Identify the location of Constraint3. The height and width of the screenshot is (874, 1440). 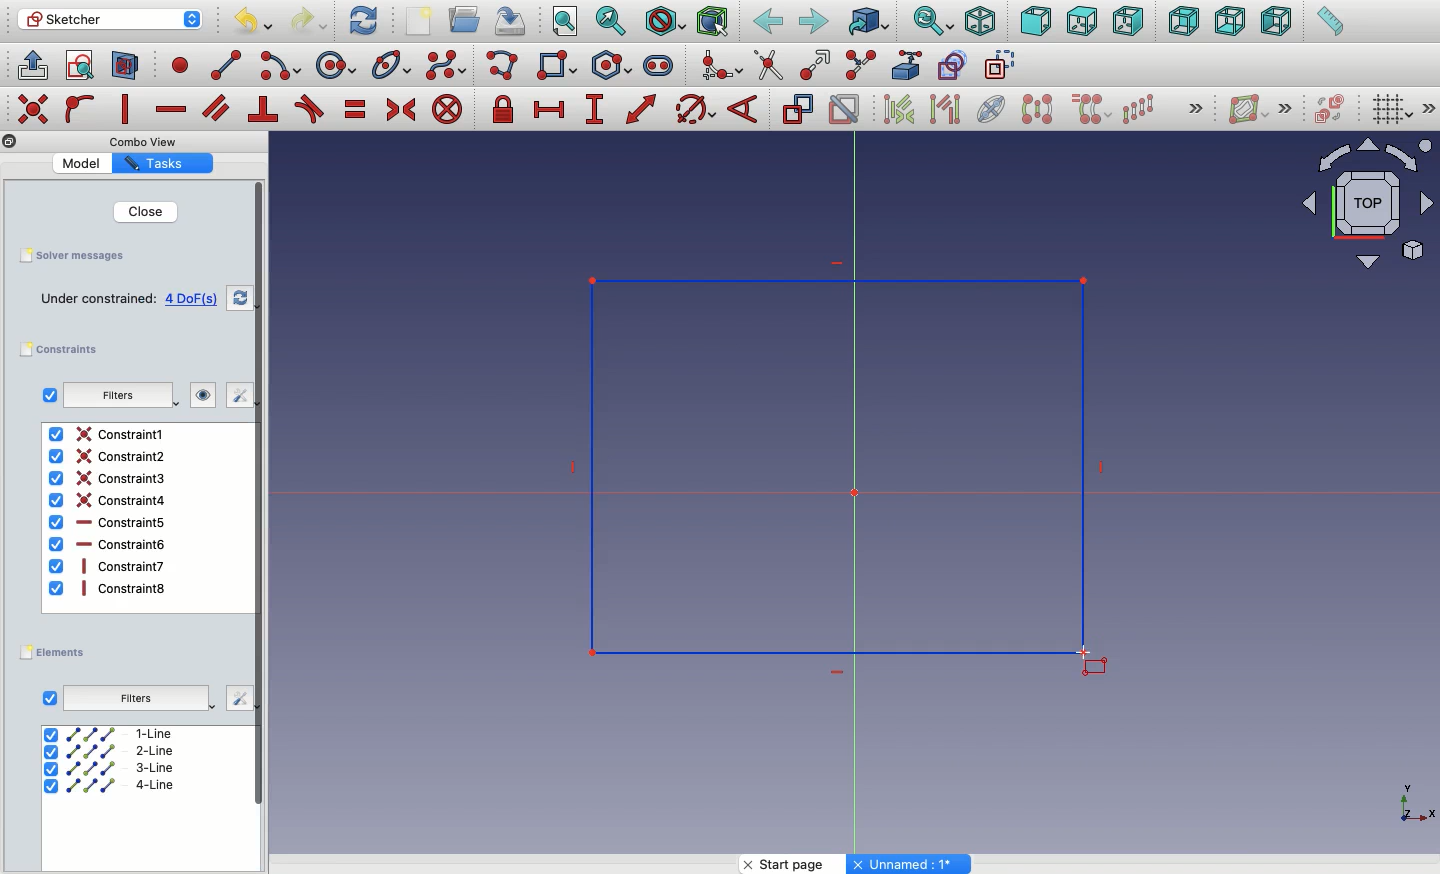
(110, 479).